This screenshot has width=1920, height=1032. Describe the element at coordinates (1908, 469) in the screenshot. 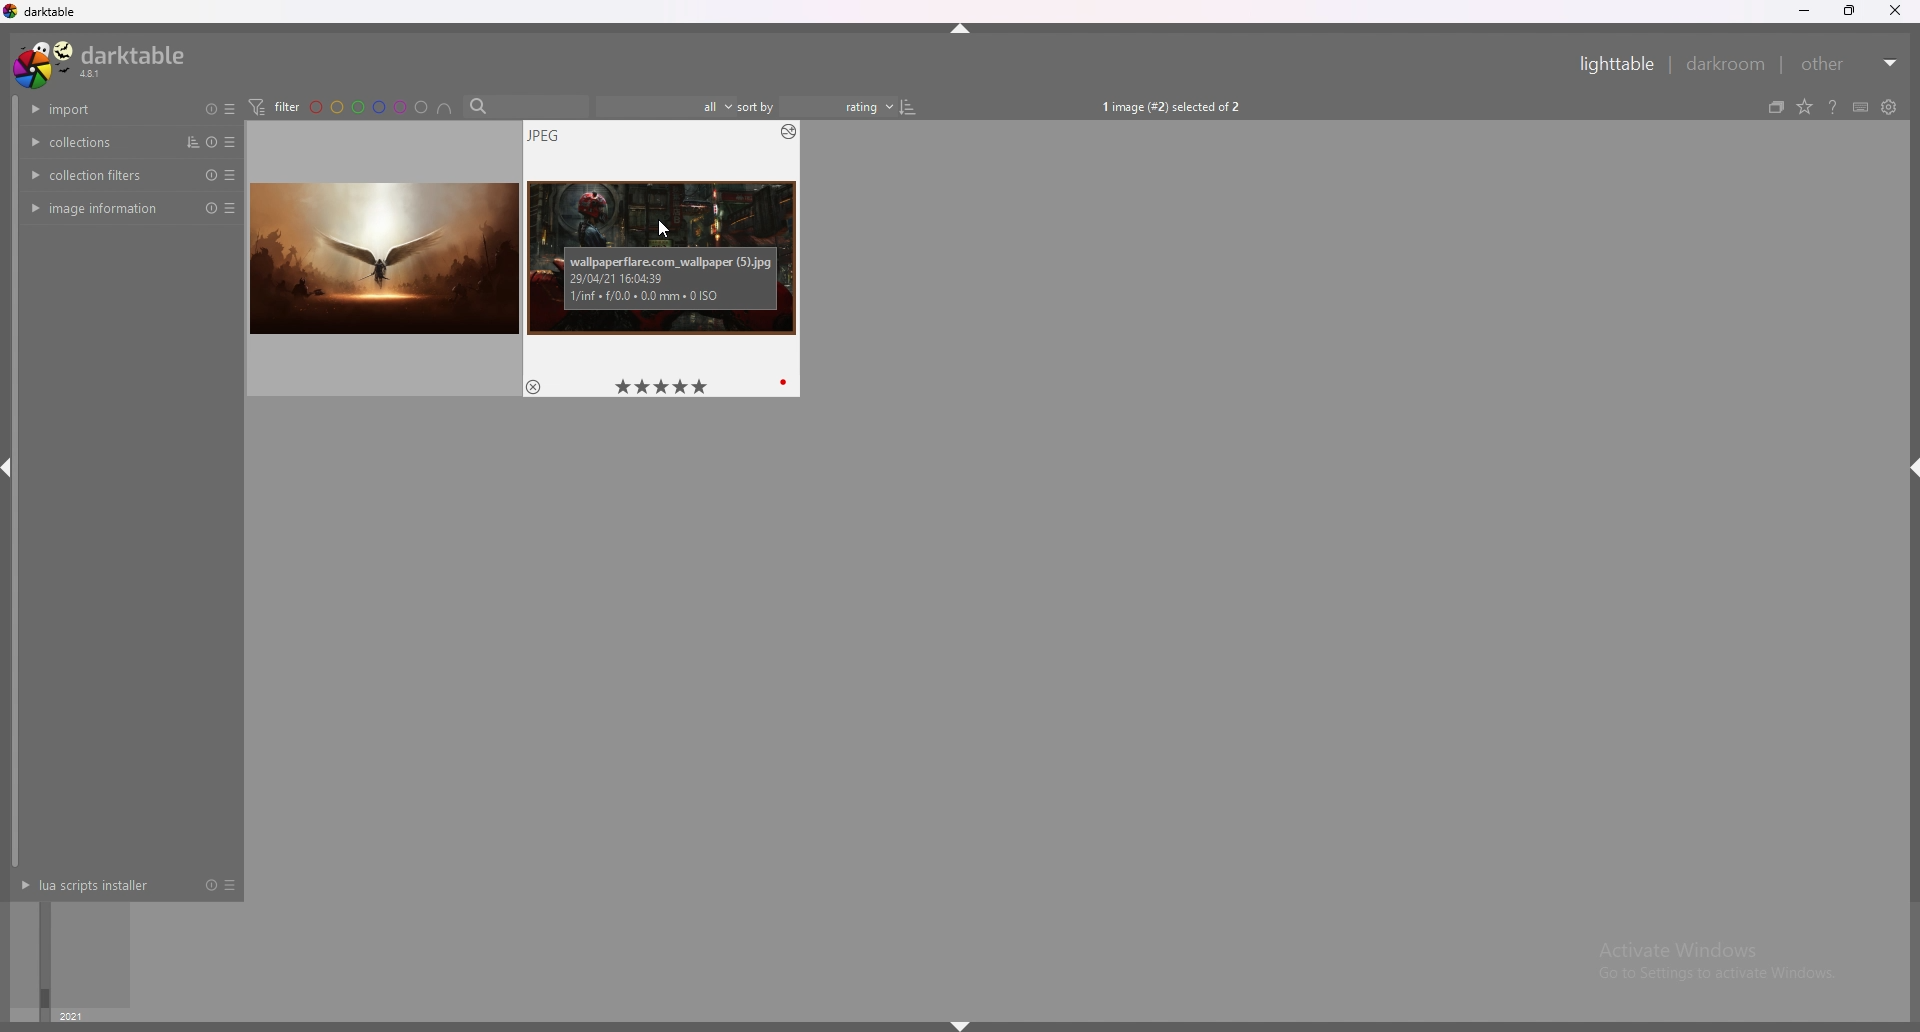

I see `hide` at that location.